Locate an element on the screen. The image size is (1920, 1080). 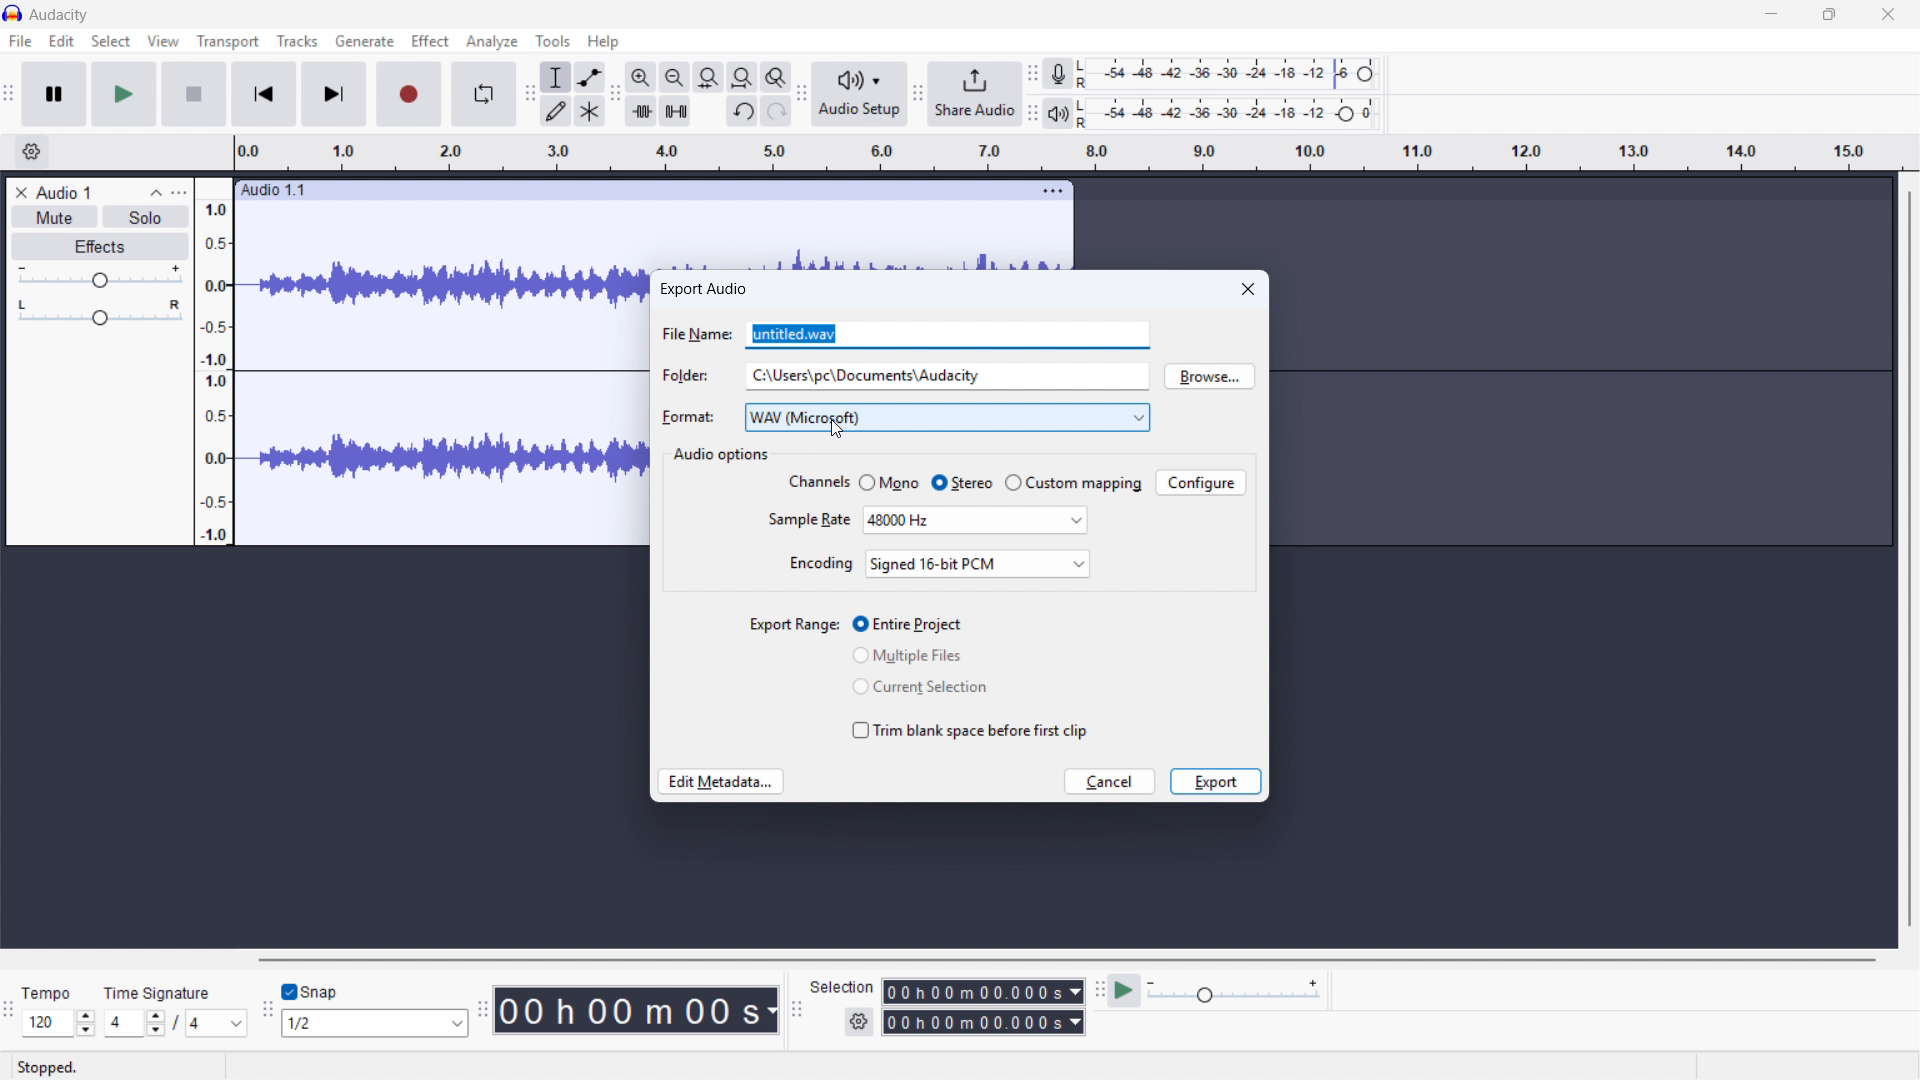
Multiple files  is located at coordinates (909, 655).